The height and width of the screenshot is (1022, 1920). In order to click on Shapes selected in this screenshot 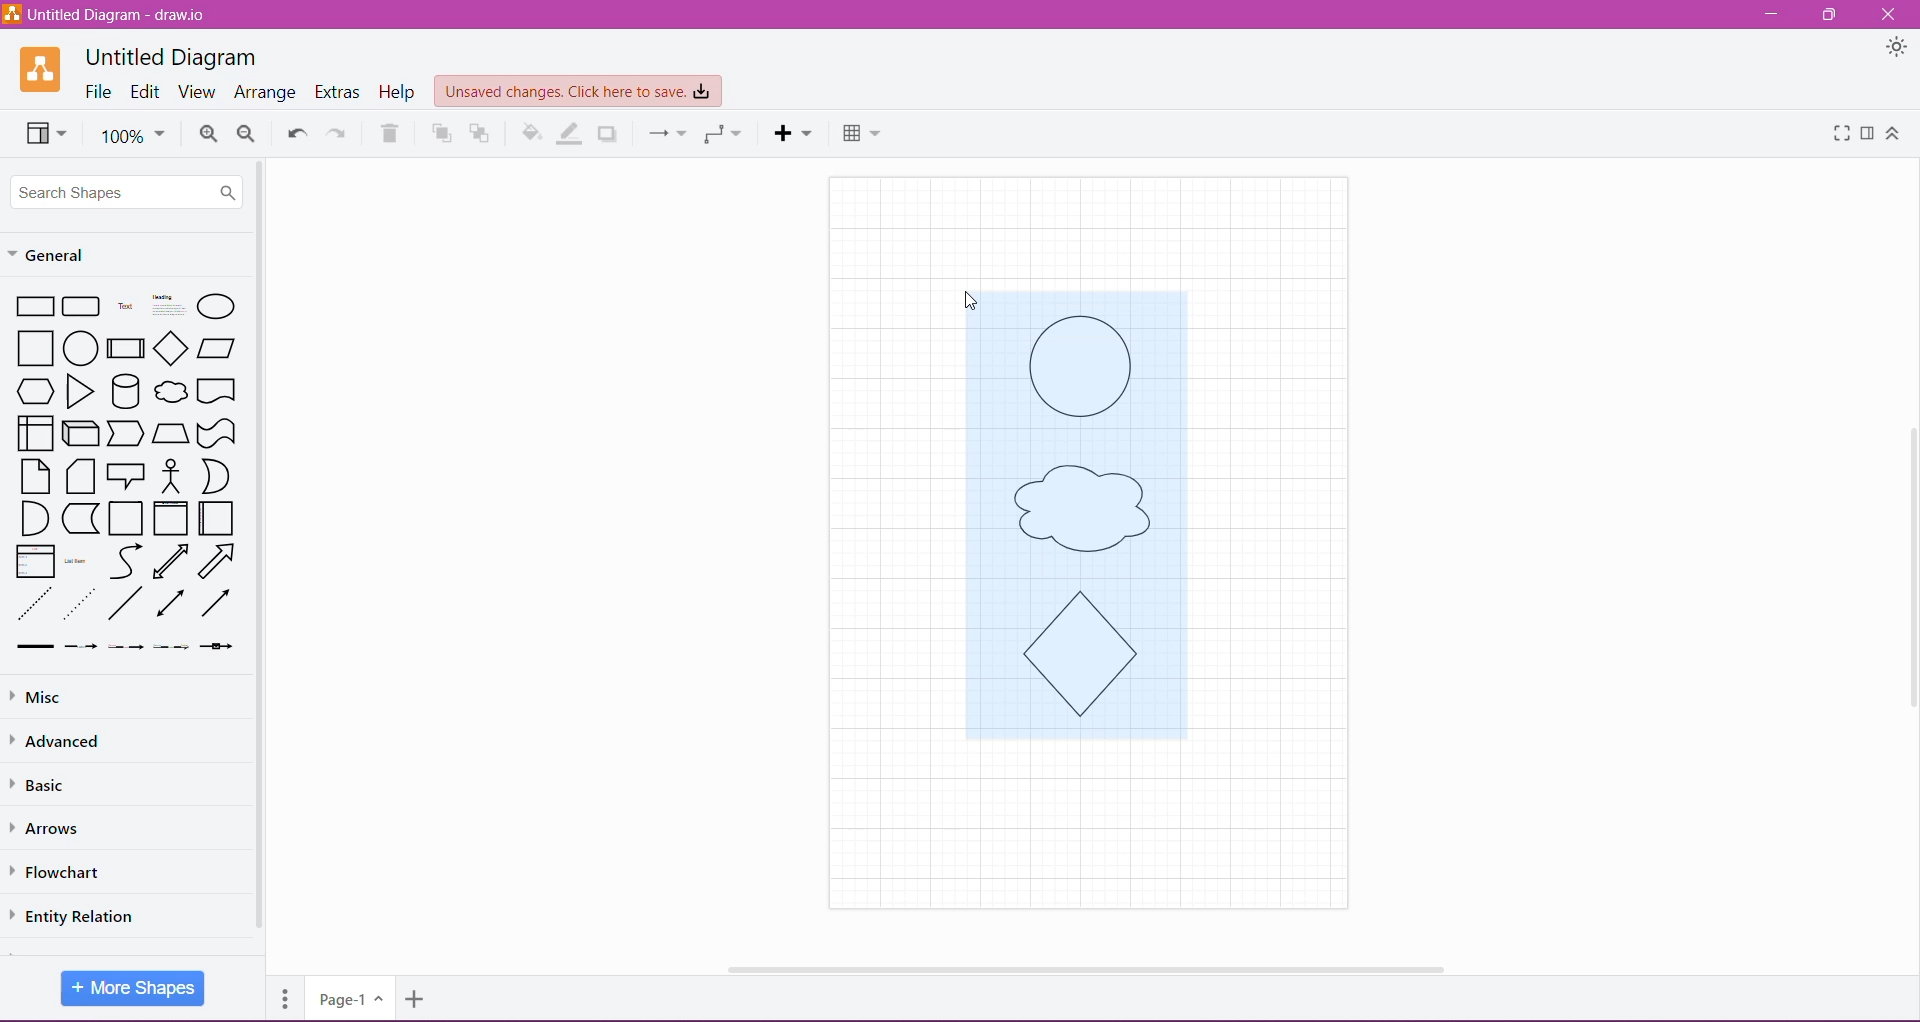, I will do `click(1102, 535)`.